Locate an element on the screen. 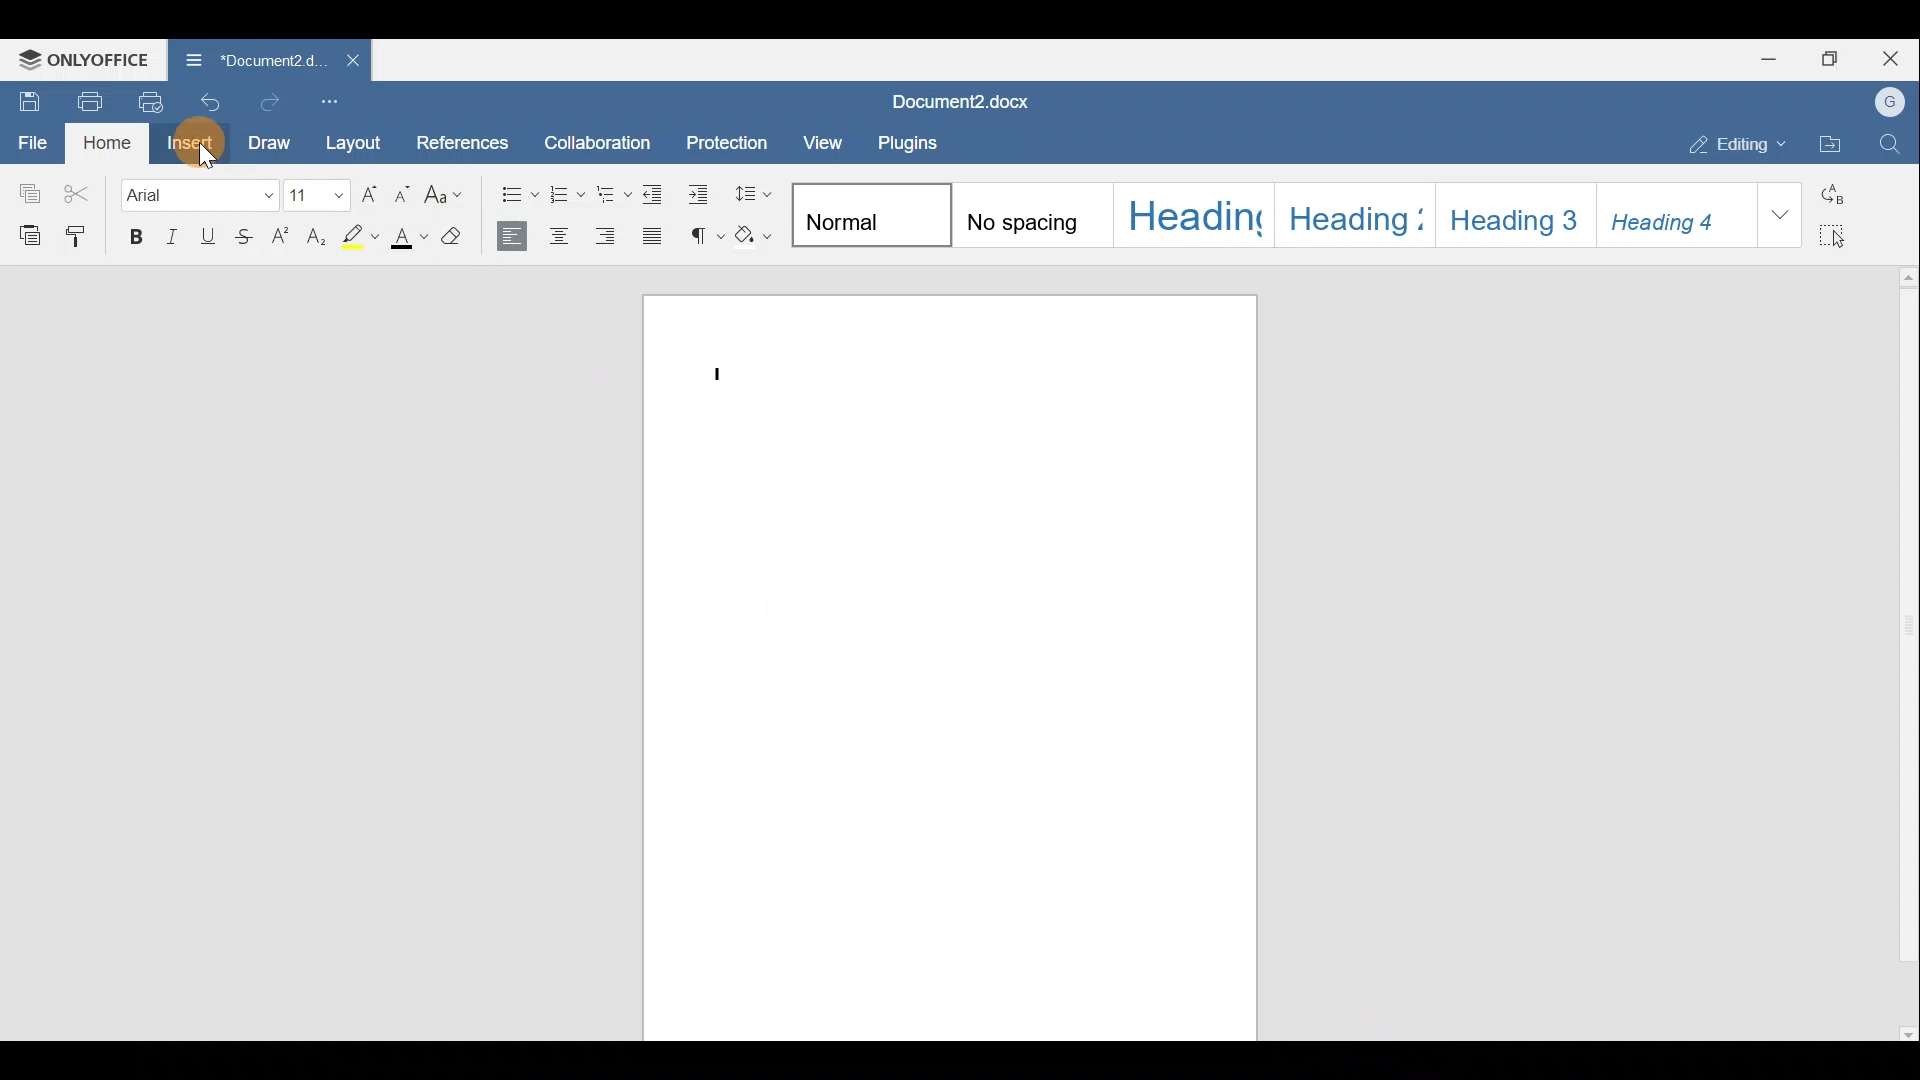 The image size is (1920, 1080). Numbering is located at coordinates (570, 194).